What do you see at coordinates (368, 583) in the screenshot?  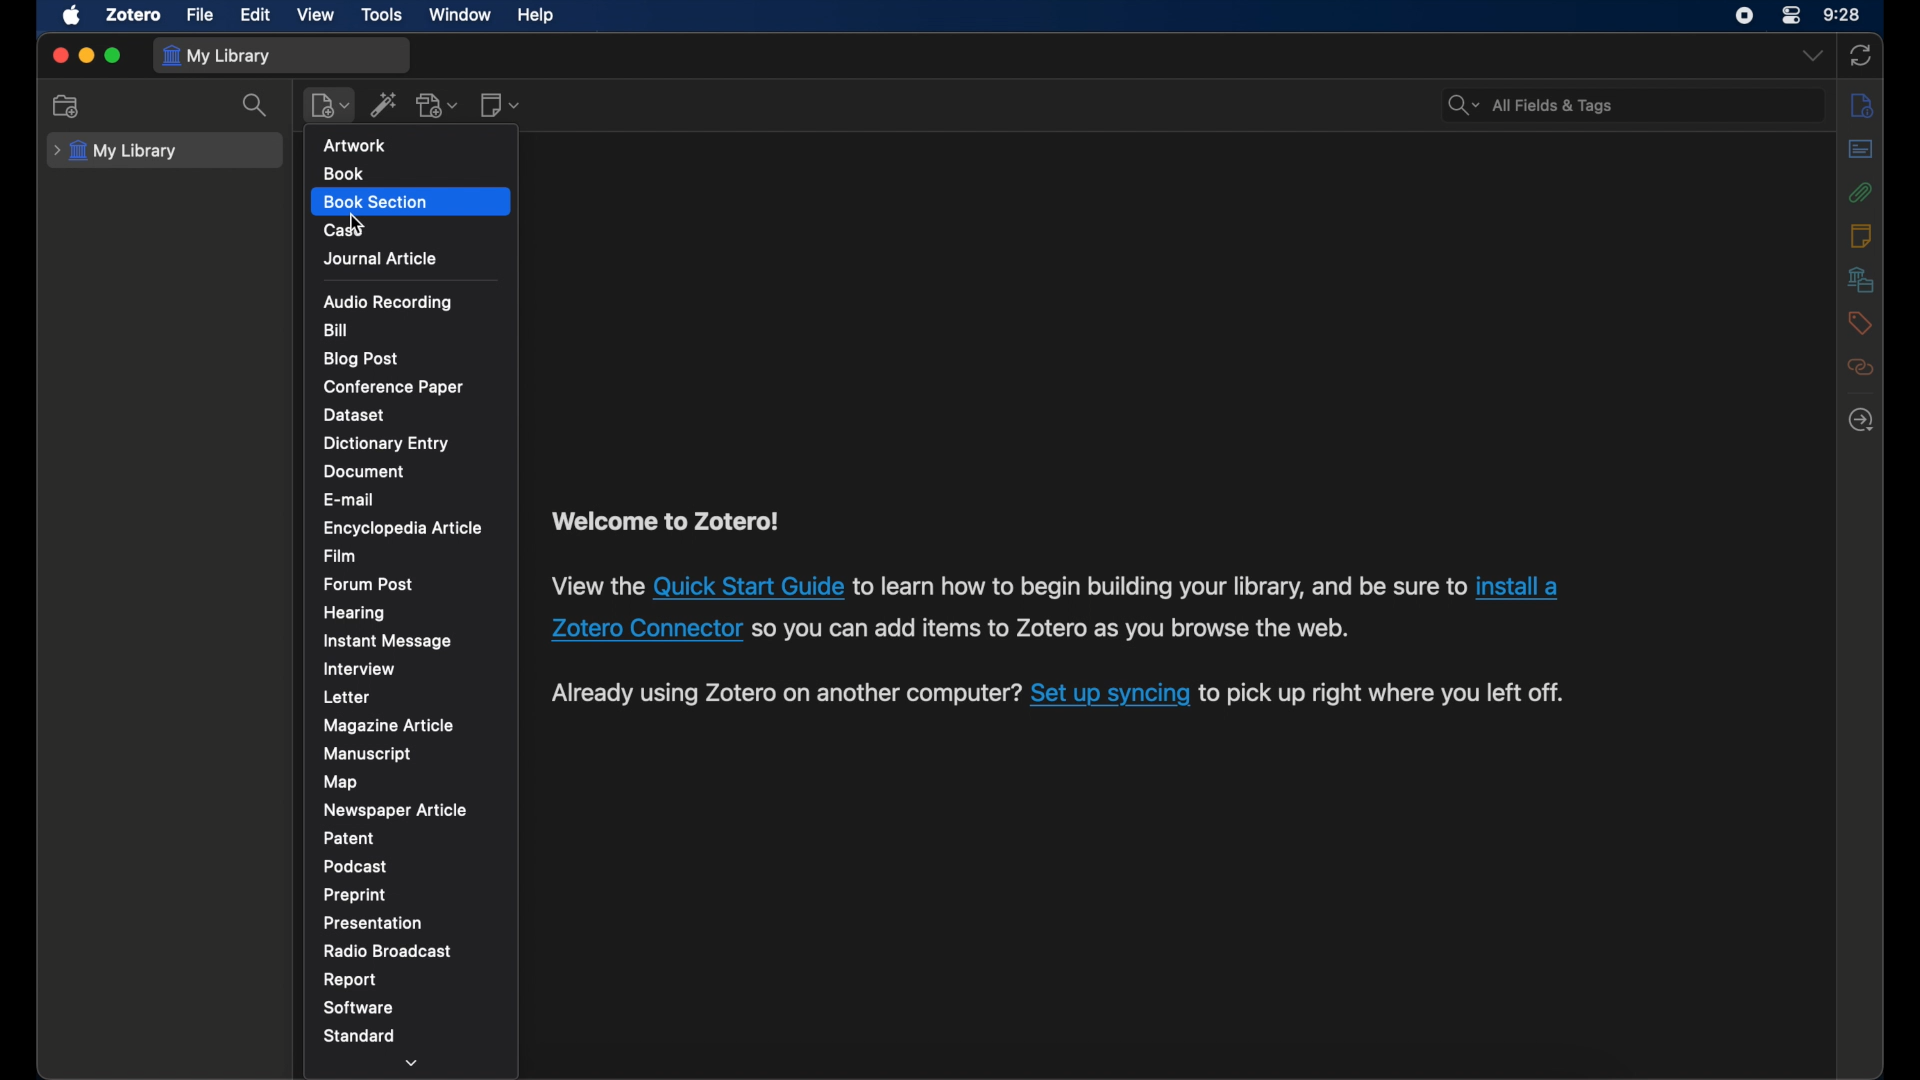 I see `forum post` at bounding box center [368, 583].